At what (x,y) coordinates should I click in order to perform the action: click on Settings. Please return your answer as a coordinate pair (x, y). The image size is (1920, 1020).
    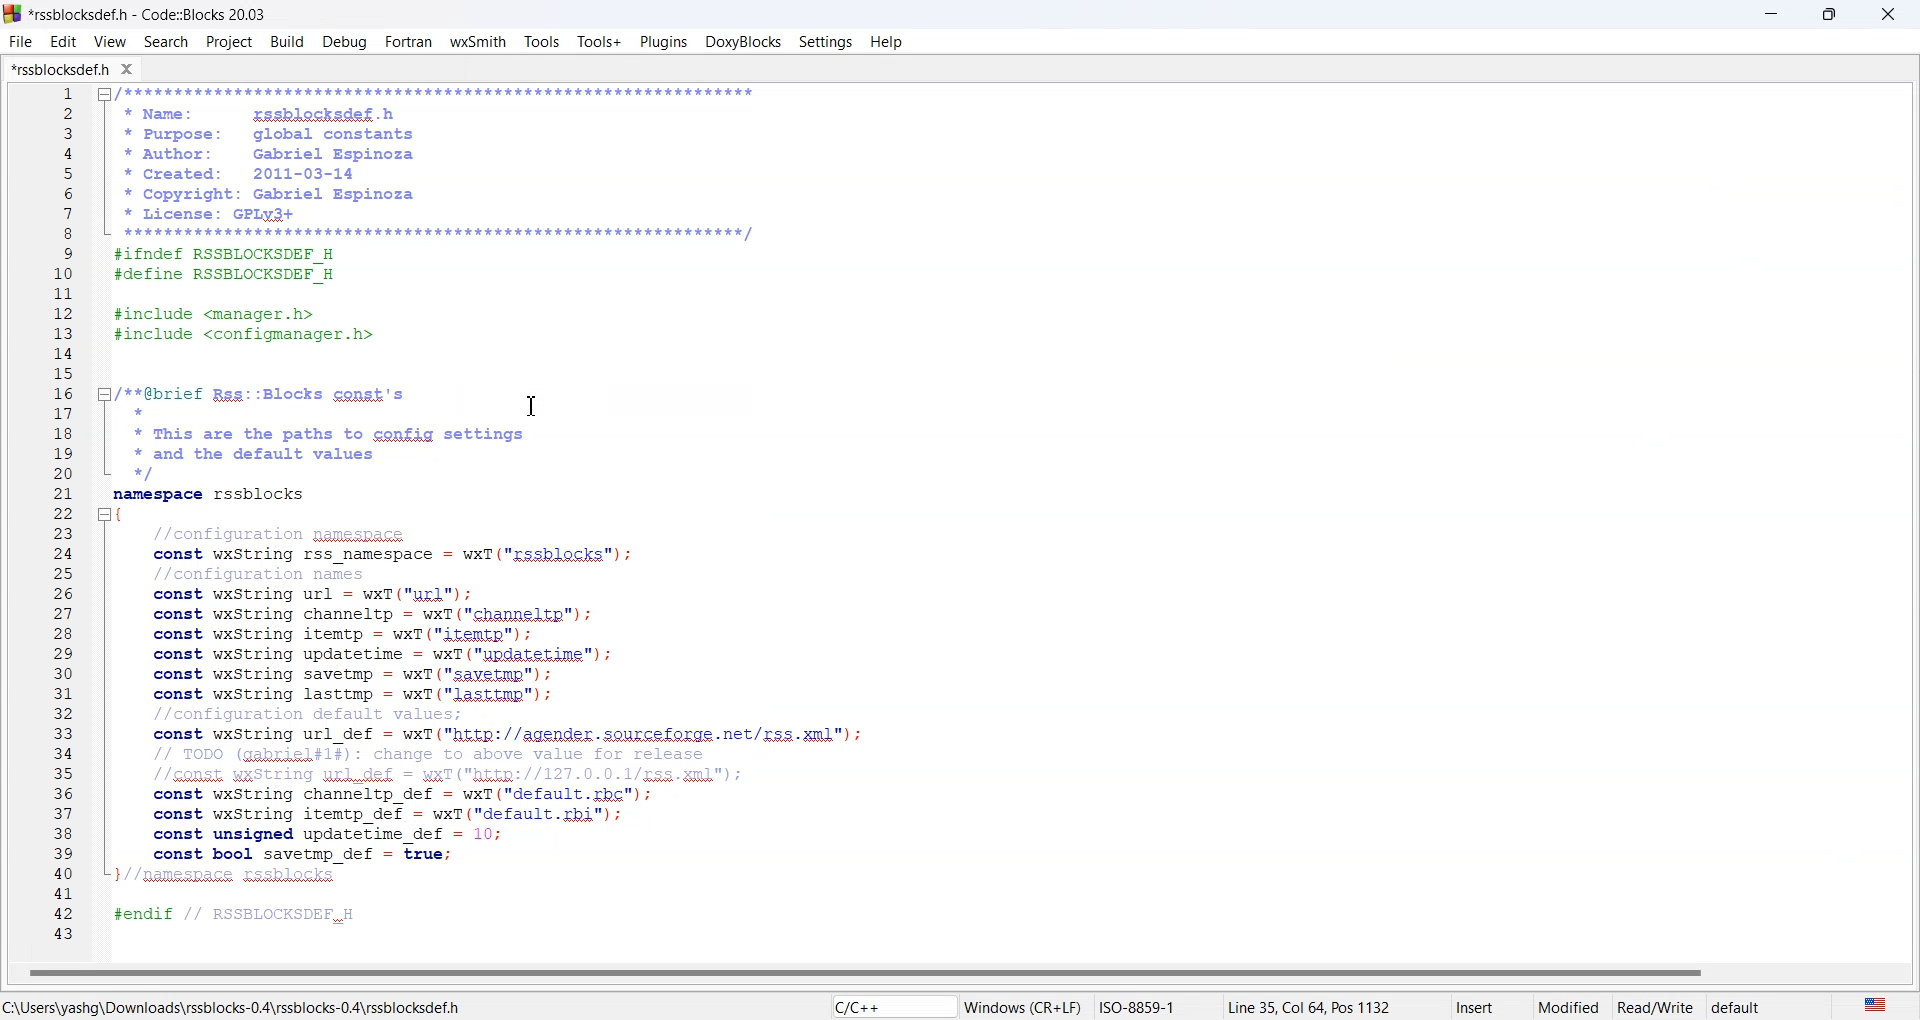
    Looking at the image, I should click on (826, 41).